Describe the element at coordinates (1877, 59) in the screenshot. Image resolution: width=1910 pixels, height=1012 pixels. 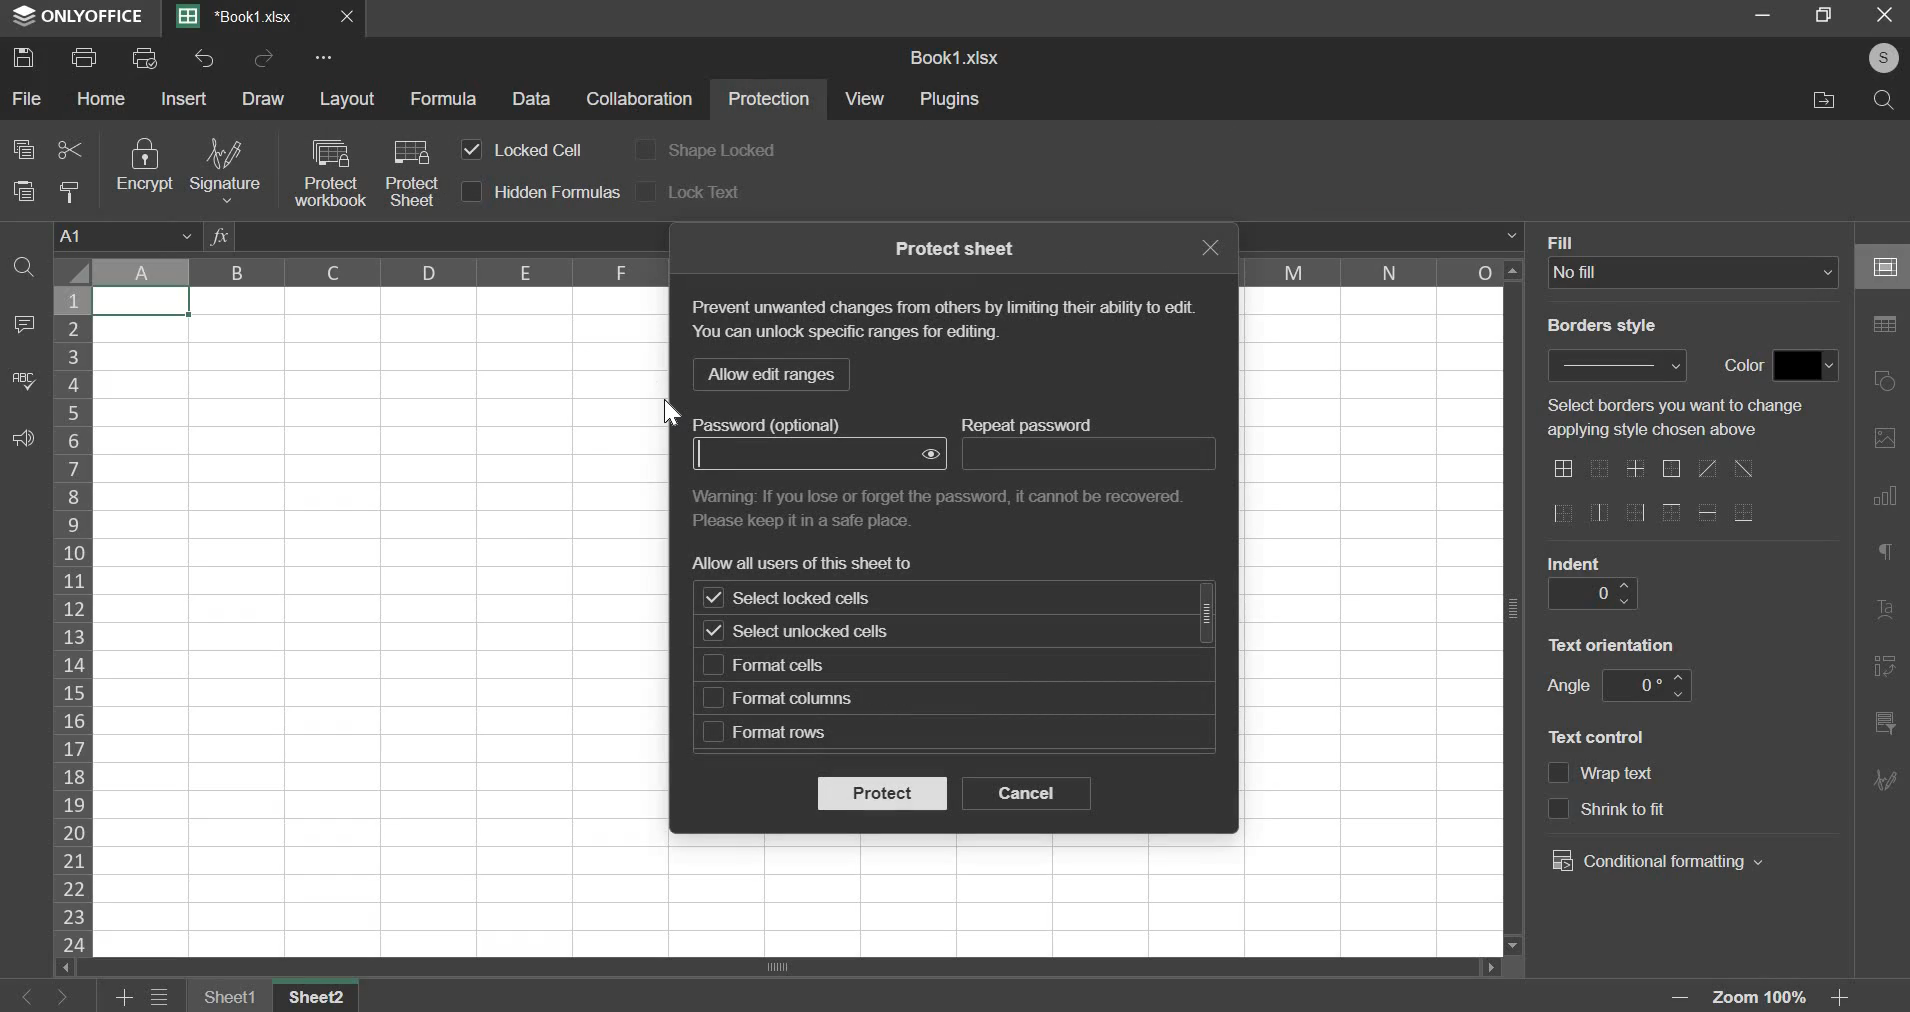
I see `Profile Pic` at that location.